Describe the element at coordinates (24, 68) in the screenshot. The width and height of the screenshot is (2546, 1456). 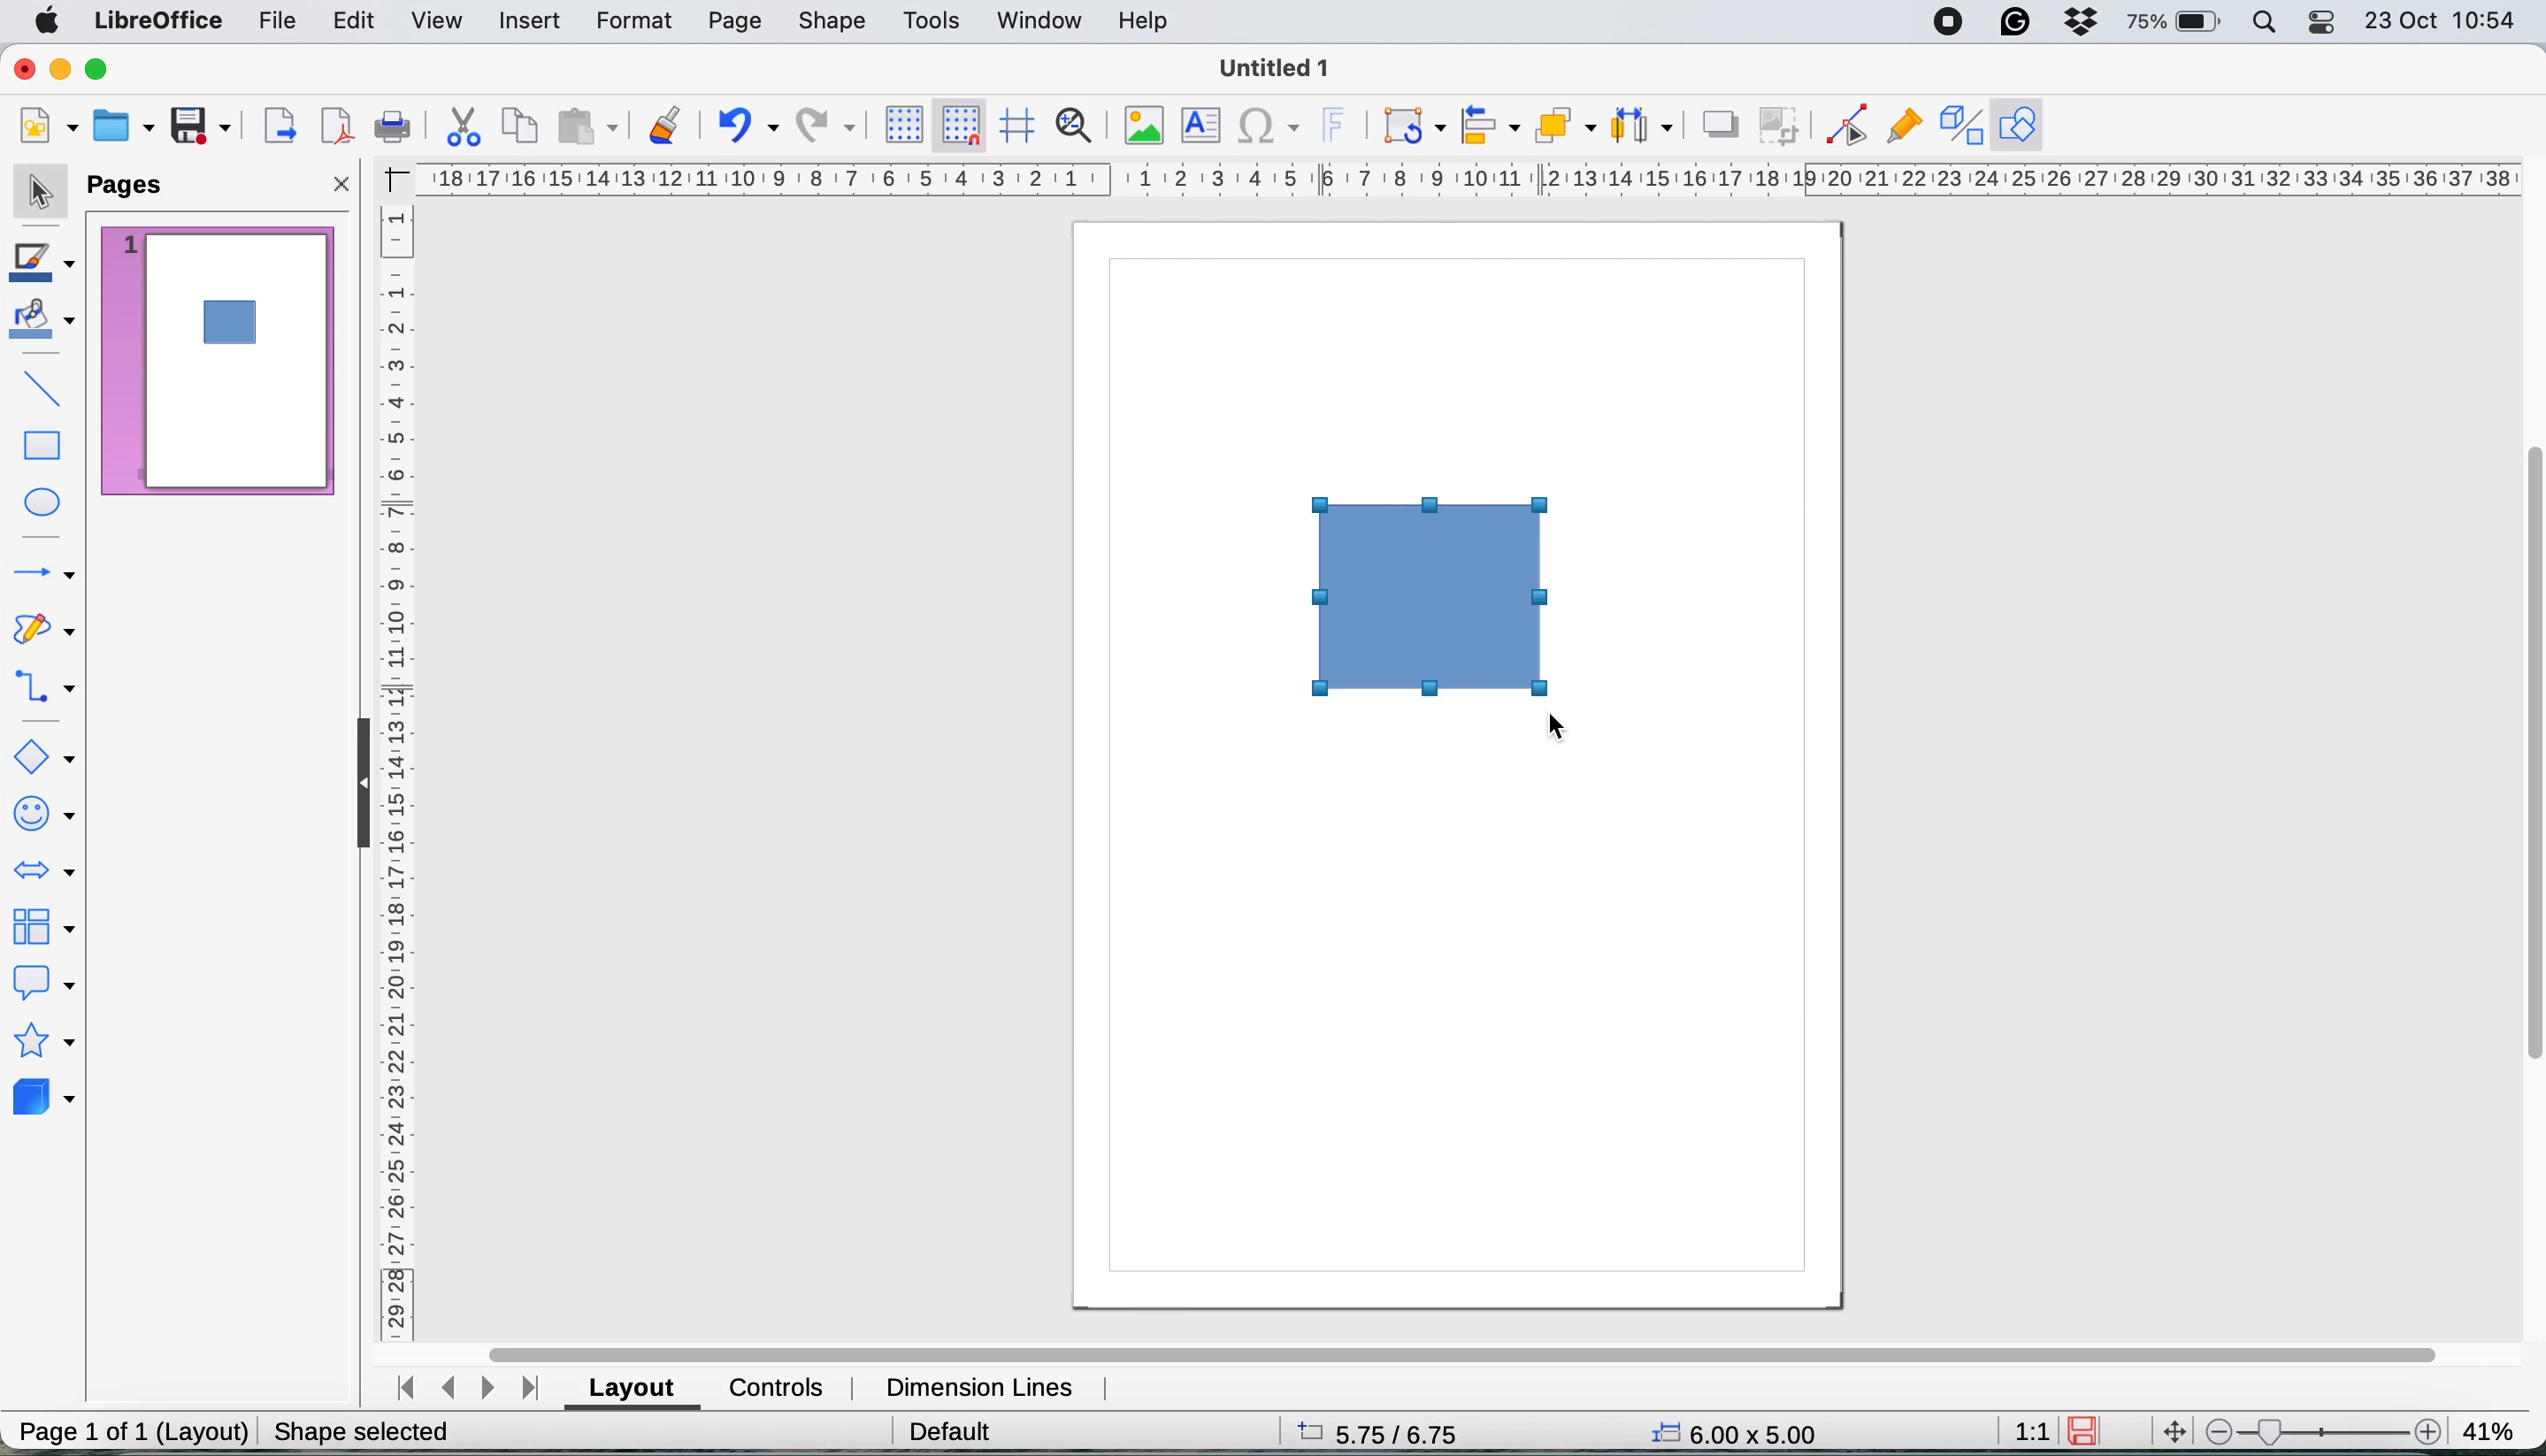
I see `close` at that location.